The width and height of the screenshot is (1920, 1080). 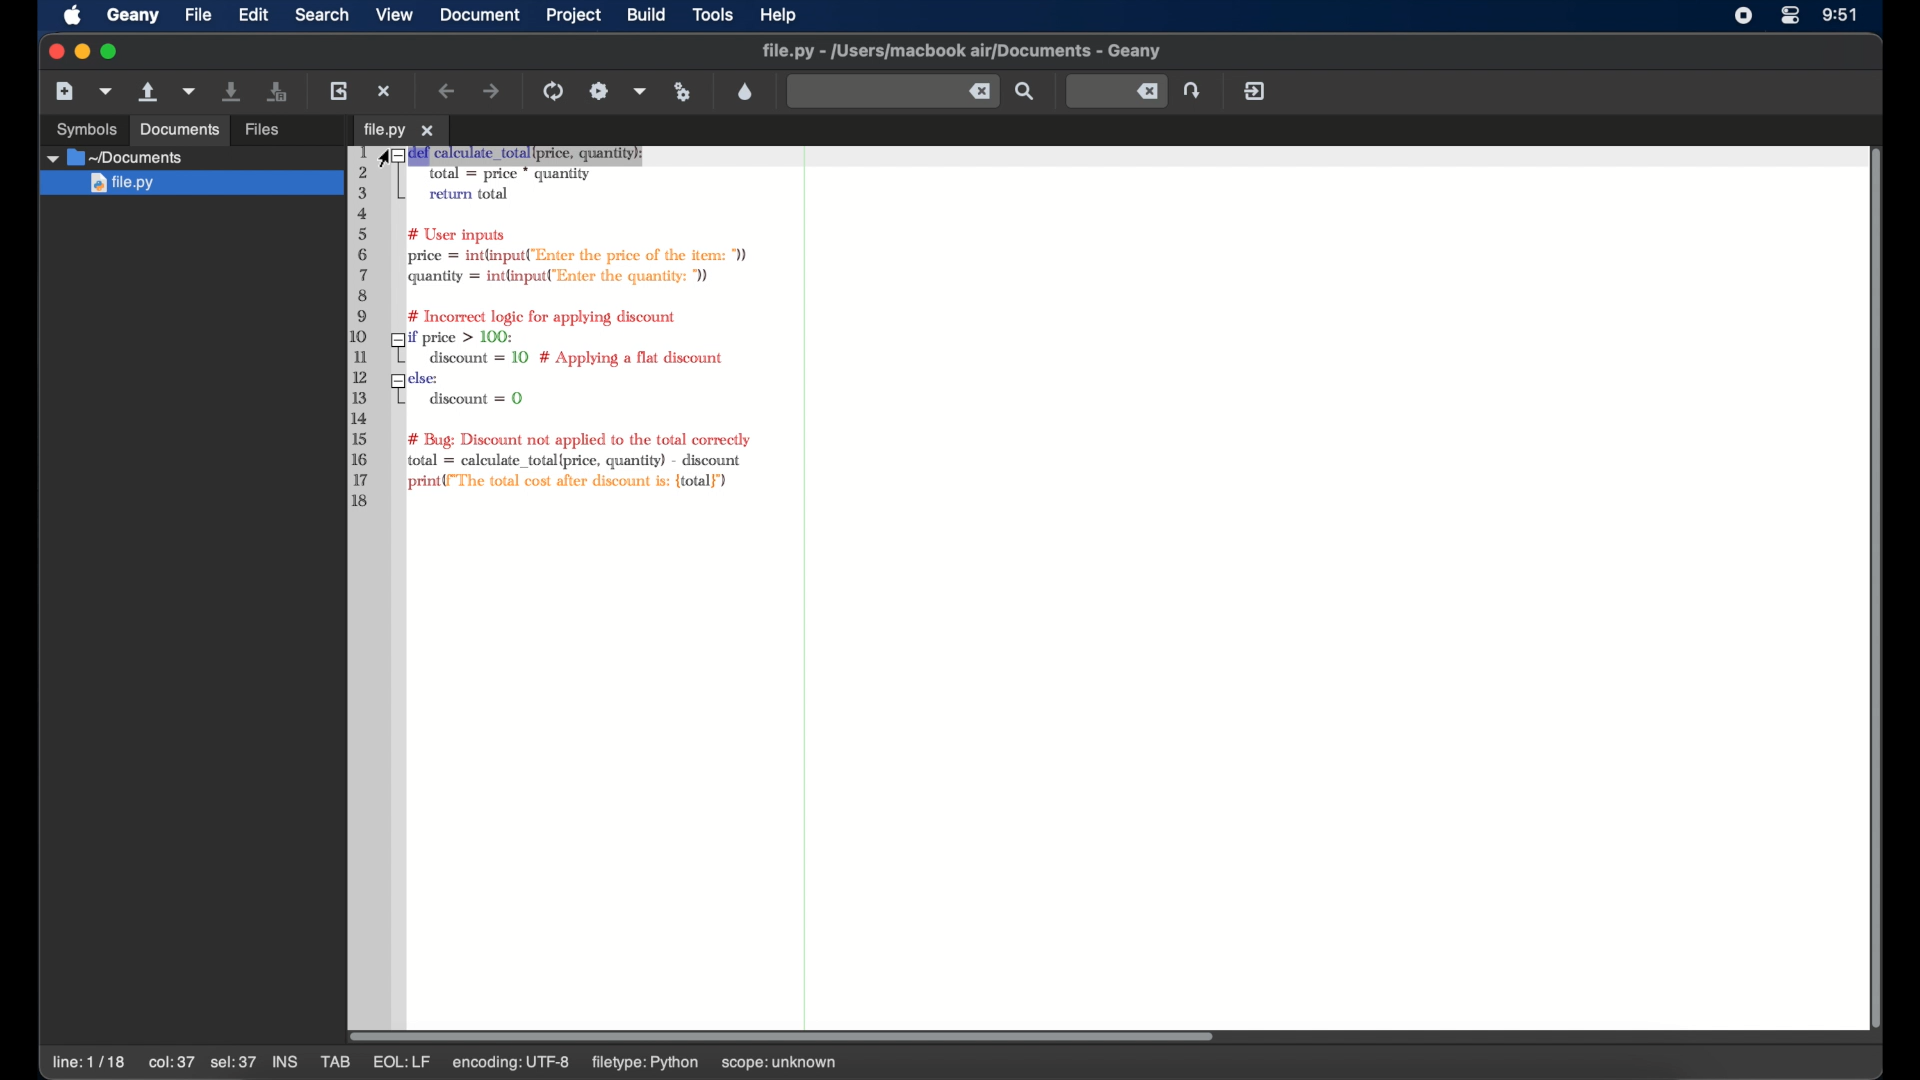 I want to click on document, so click(x=480, y=15).